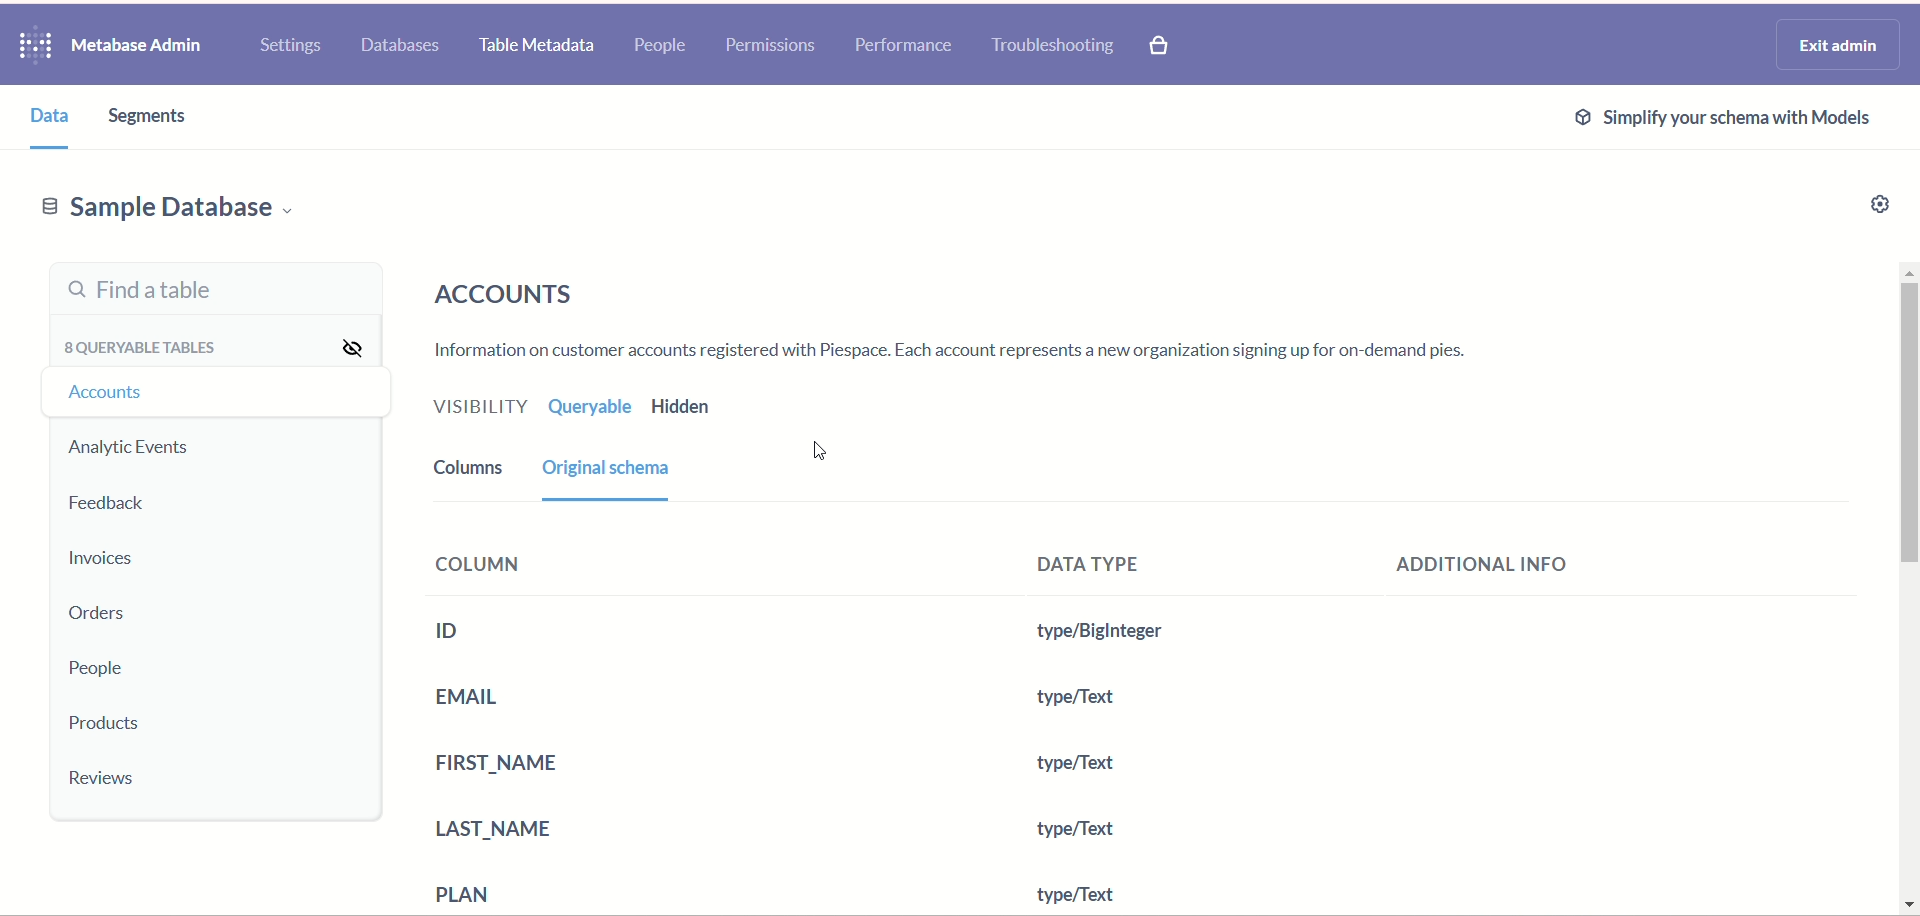  Describe the element at coordinates (100, 779) in the screenshot. I see `reviews` at that location.